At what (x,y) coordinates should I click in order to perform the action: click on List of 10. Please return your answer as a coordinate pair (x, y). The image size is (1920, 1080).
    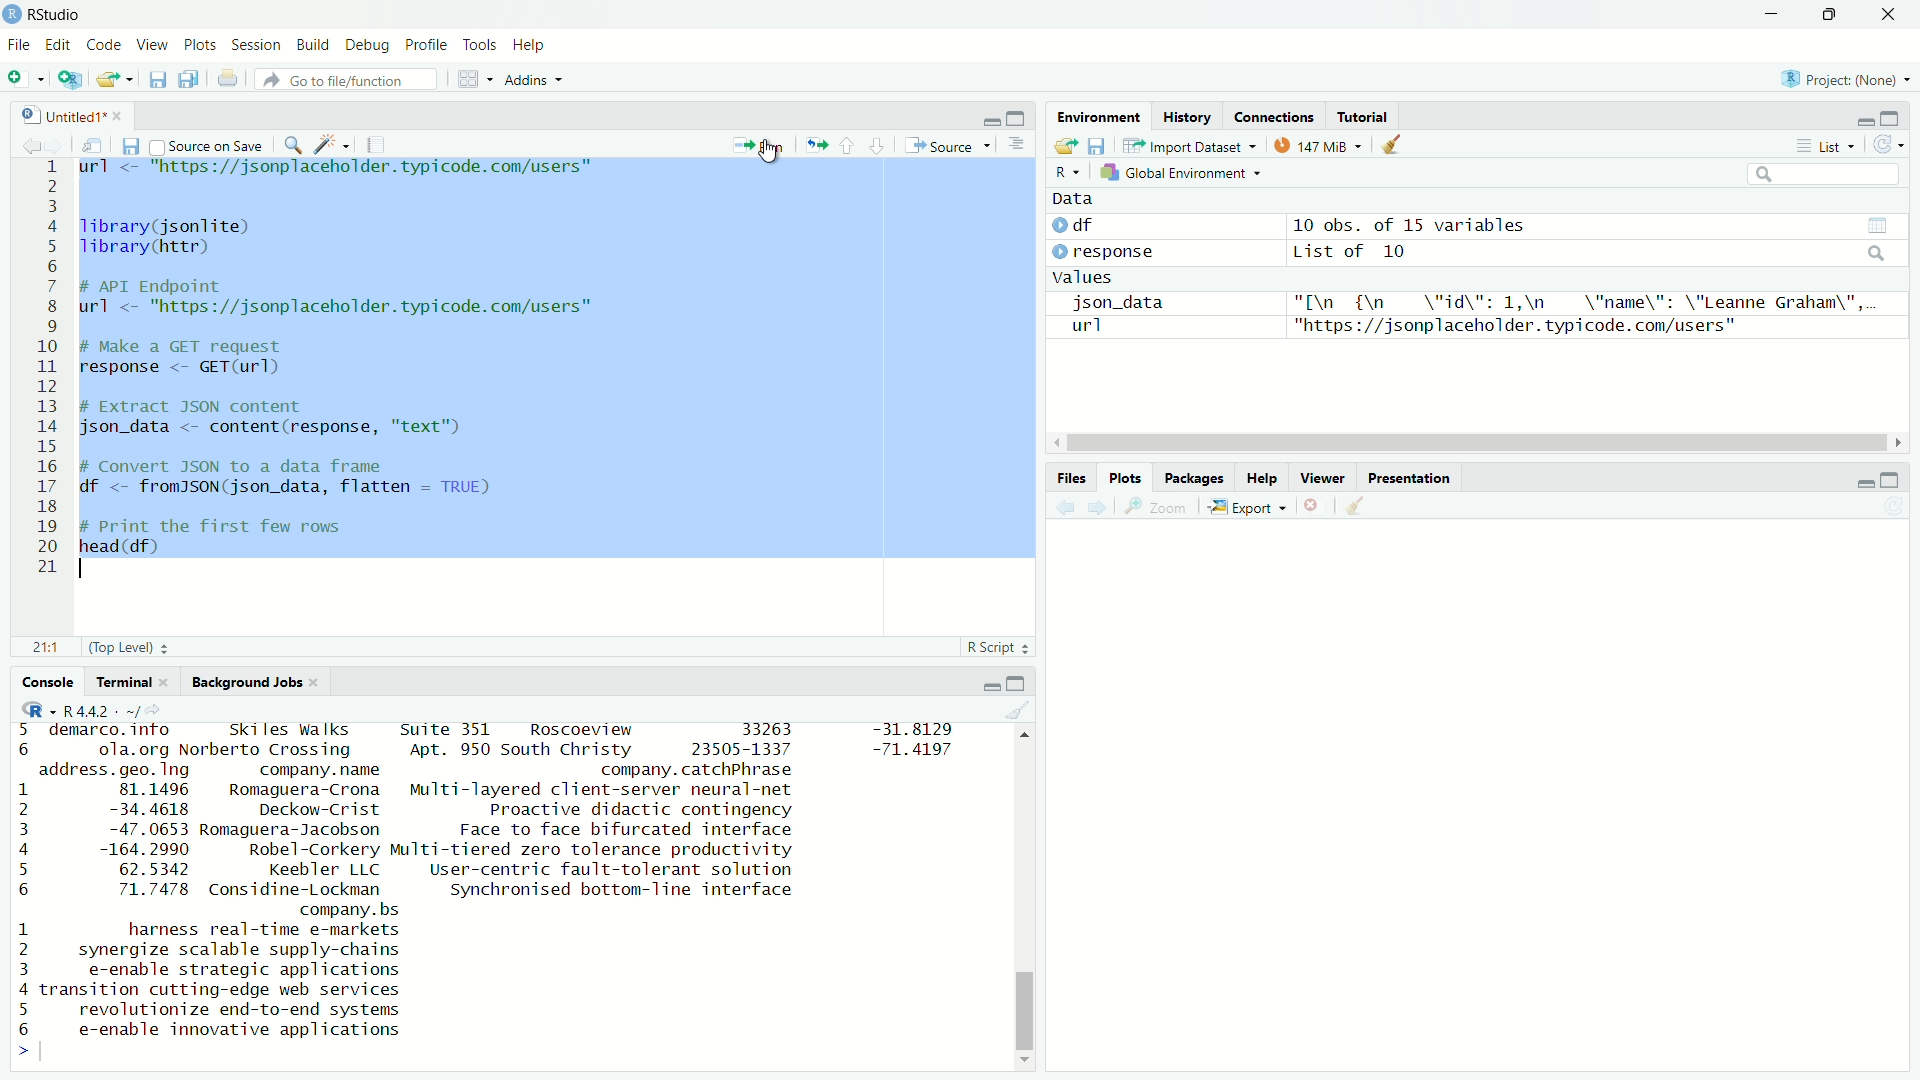
    Looking at the image, I should click on (1352, 252).